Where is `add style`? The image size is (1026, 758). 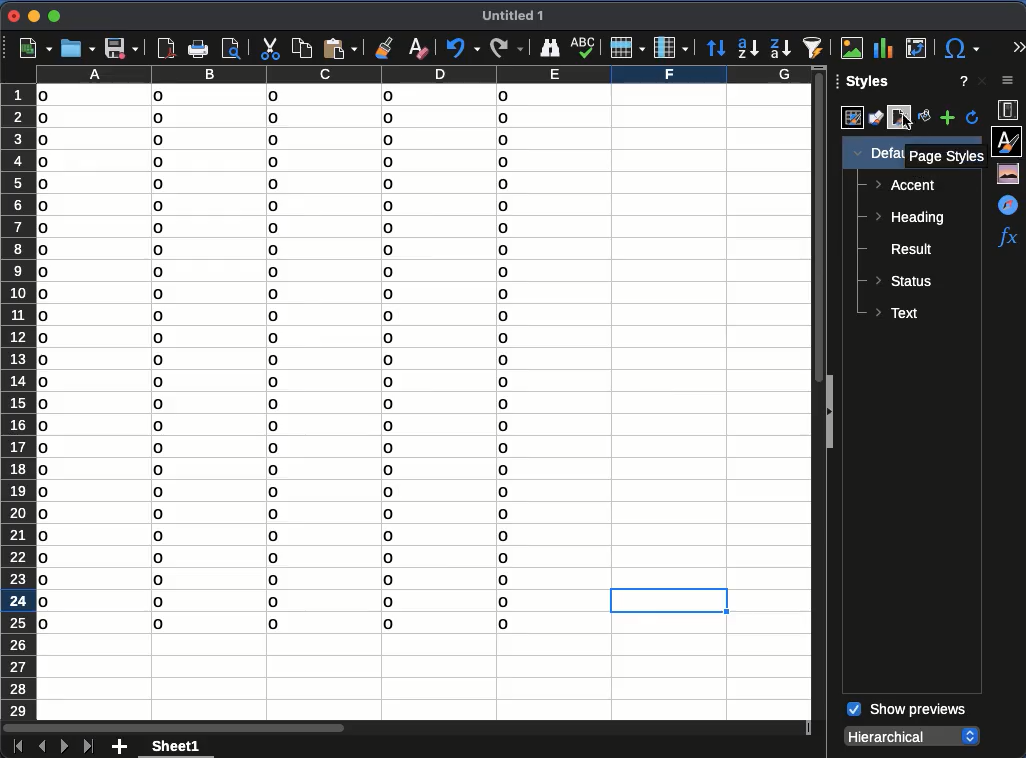 add style is located at coordinates (948, 119).